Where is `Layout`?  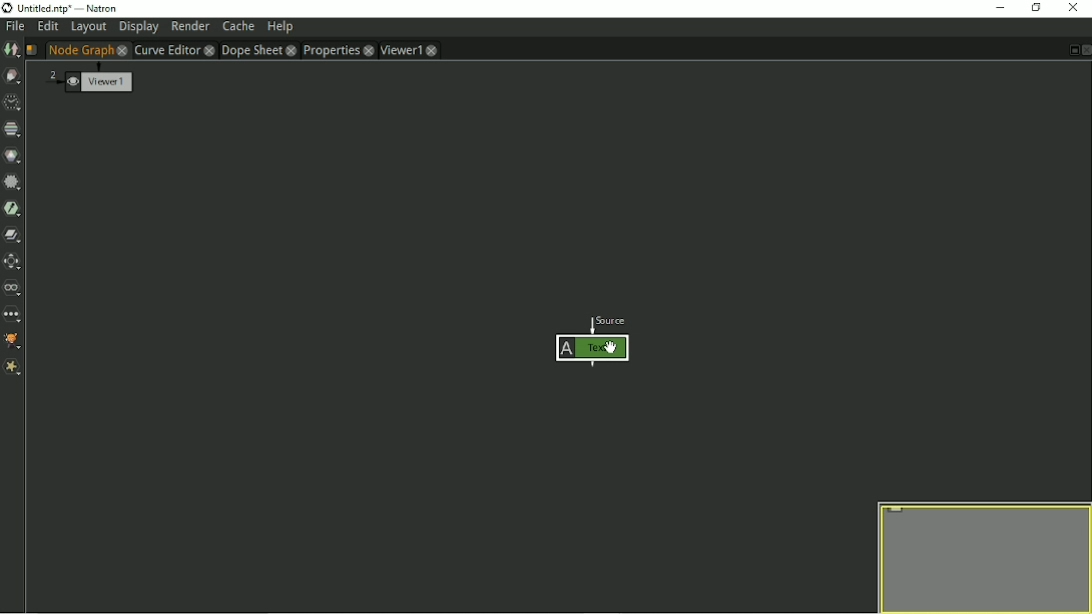 Layout is located at coordinates (88, 27).